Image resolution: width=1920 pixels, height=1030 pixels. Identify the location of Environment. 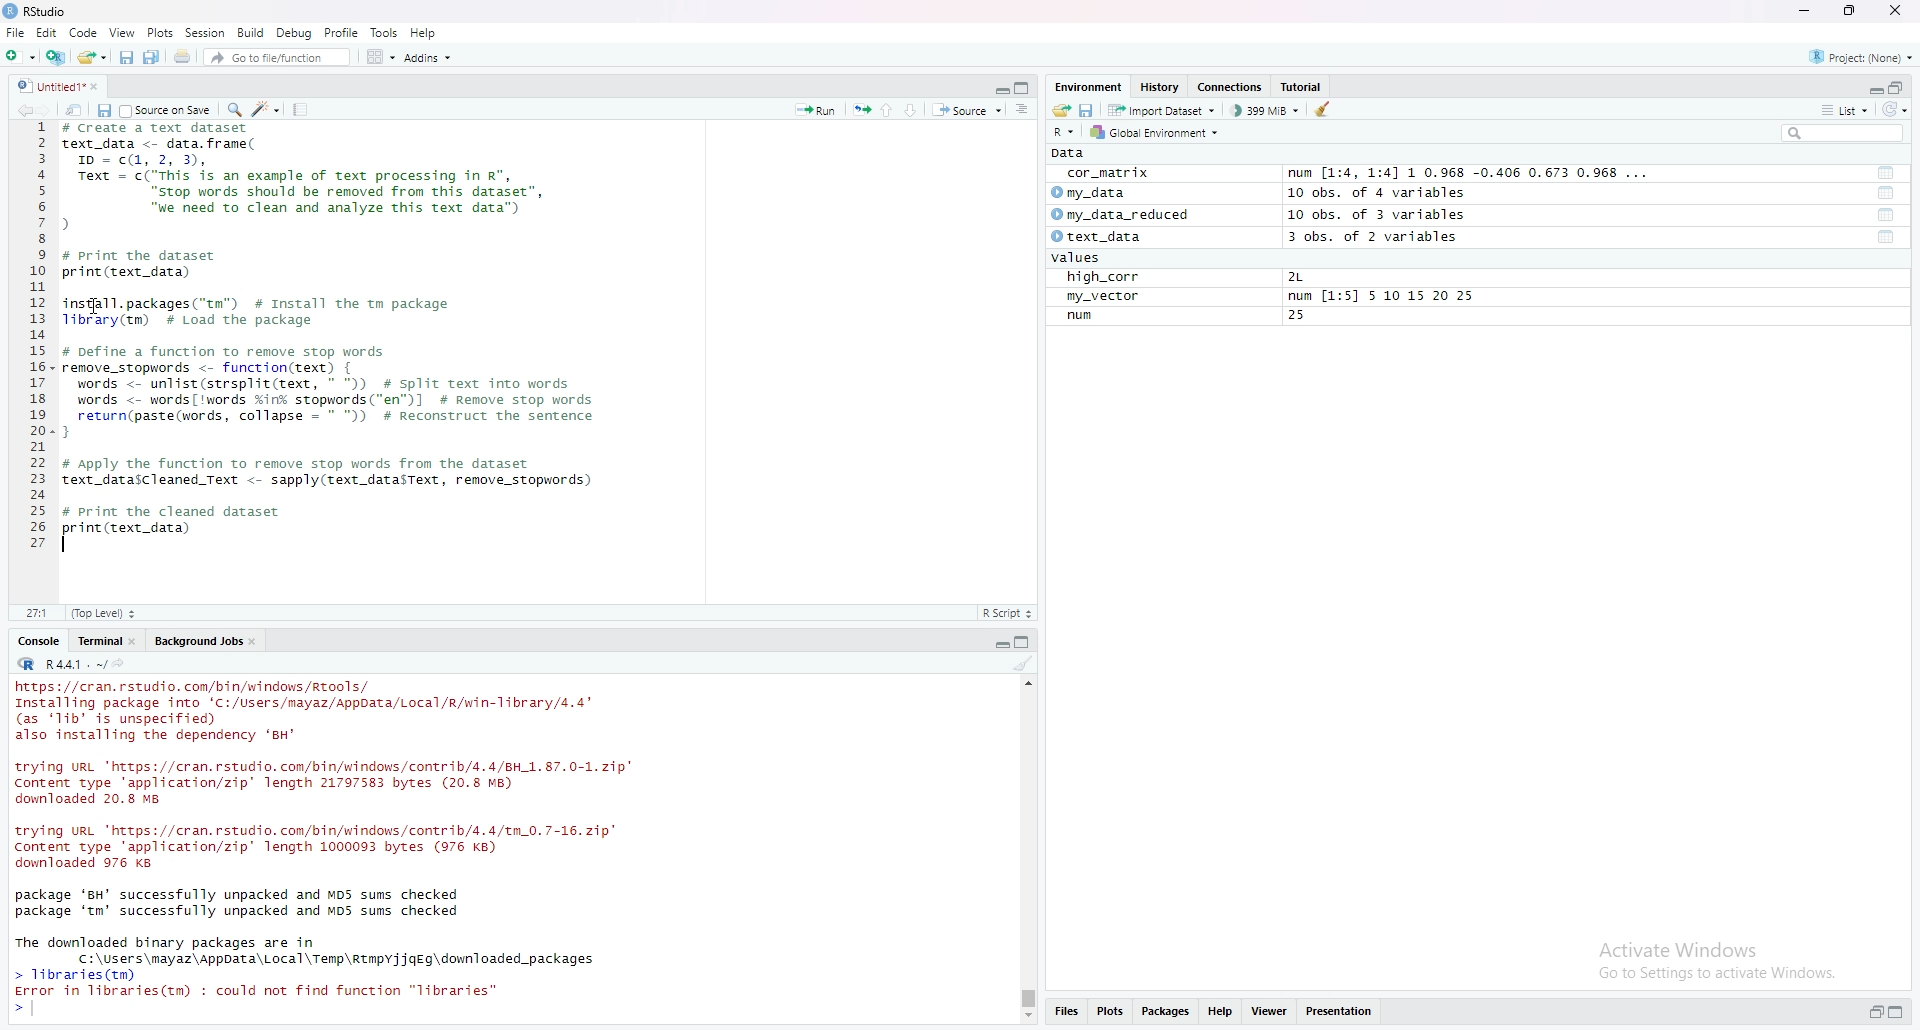
(1090, 86).